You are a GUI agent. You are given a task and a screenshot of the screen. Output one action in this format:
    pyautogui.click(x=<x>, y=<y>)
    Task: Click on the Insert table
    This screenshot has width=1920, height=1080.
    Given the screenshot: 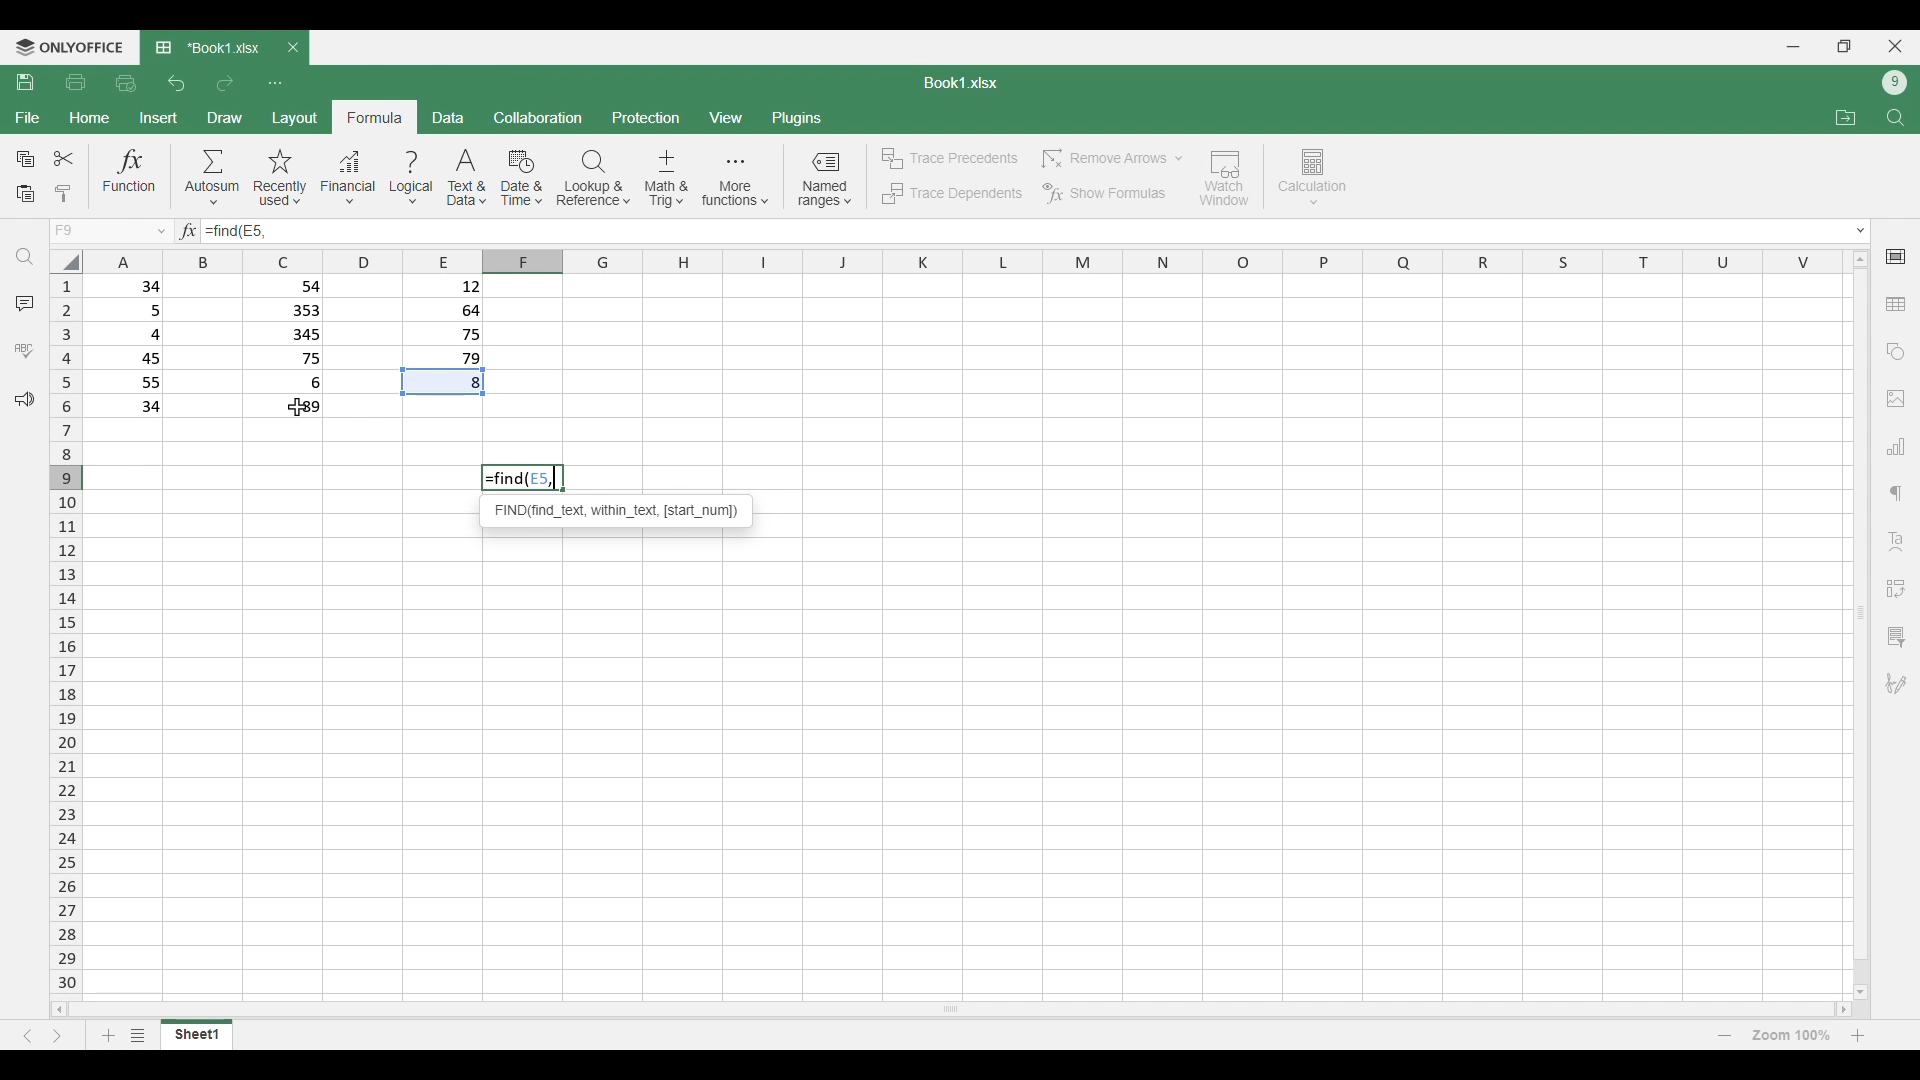 What is the action you would take?
    pyautogui.click(x=1896, y=304)
    